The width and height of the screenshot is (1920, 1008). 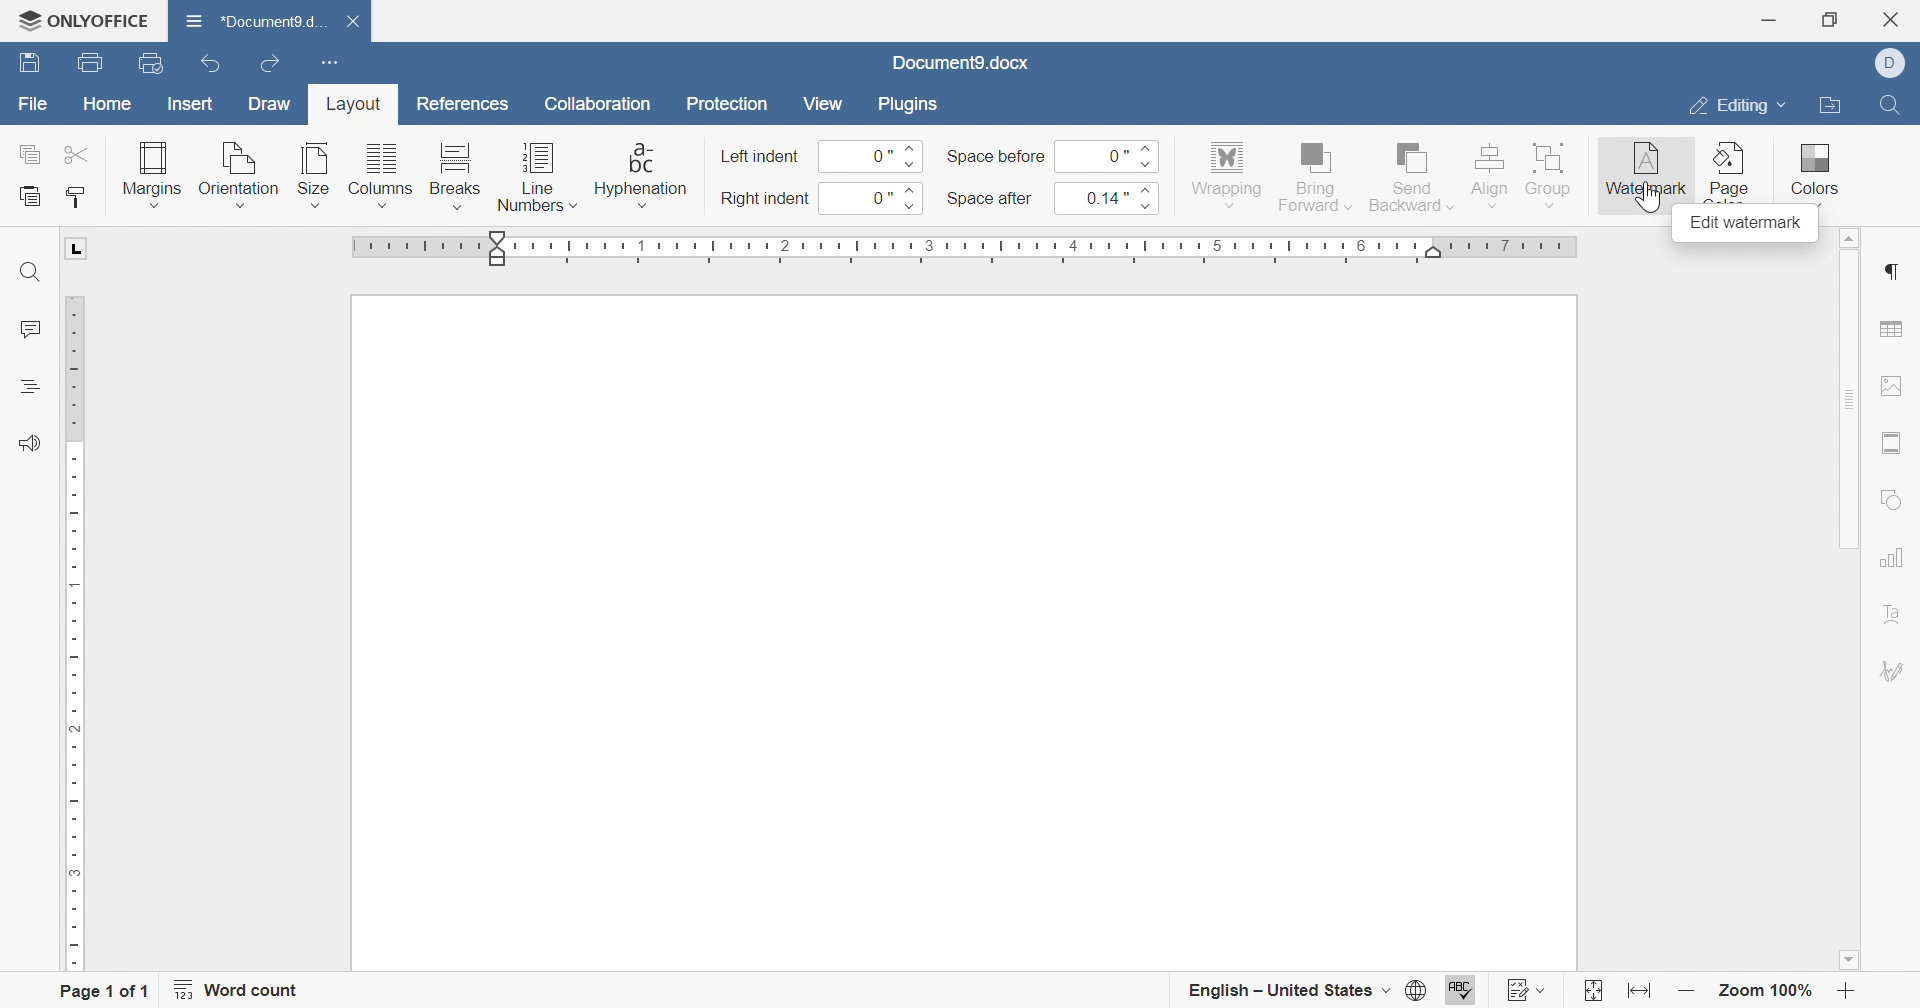 I want to click on paragraph settings, so click(x=1889, y=272).